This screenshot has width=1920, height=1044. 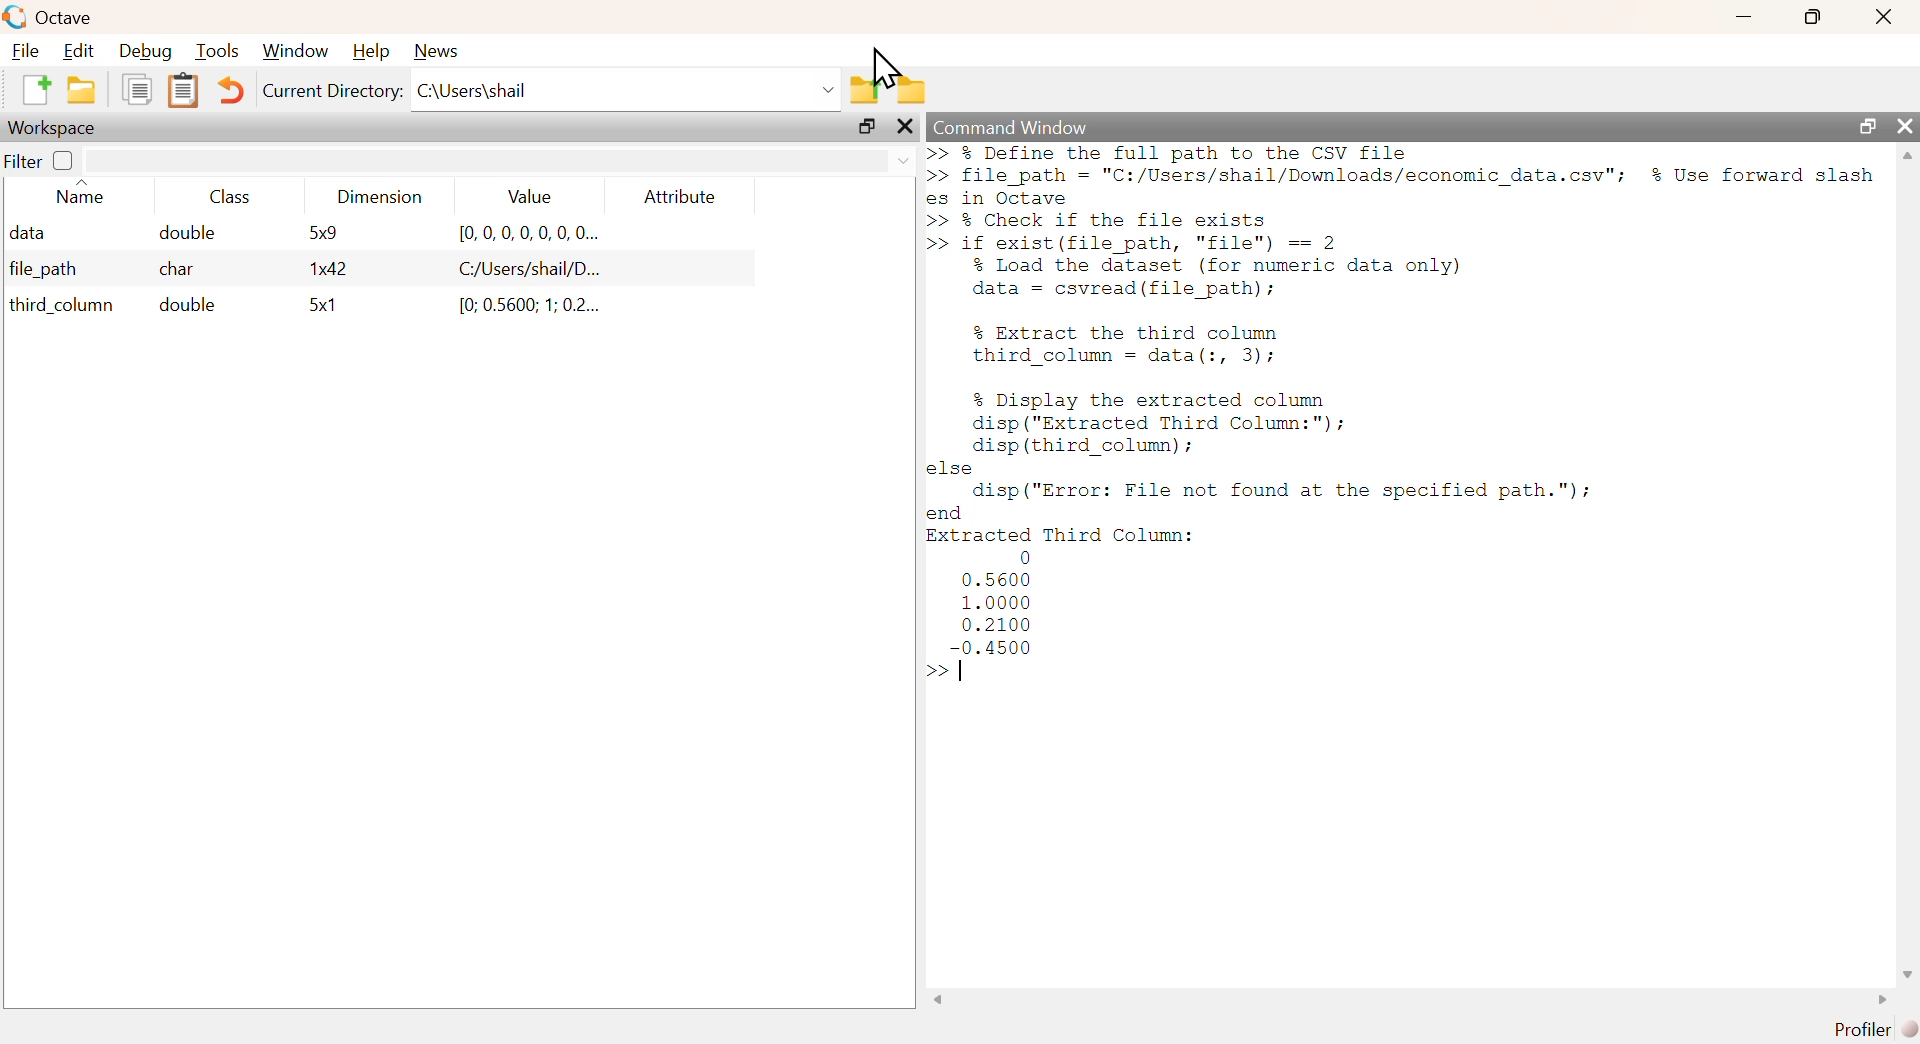 What do you see at coordinates (914, 86) in the screenshot?
I see `folder` at bounding box center [914, 86].